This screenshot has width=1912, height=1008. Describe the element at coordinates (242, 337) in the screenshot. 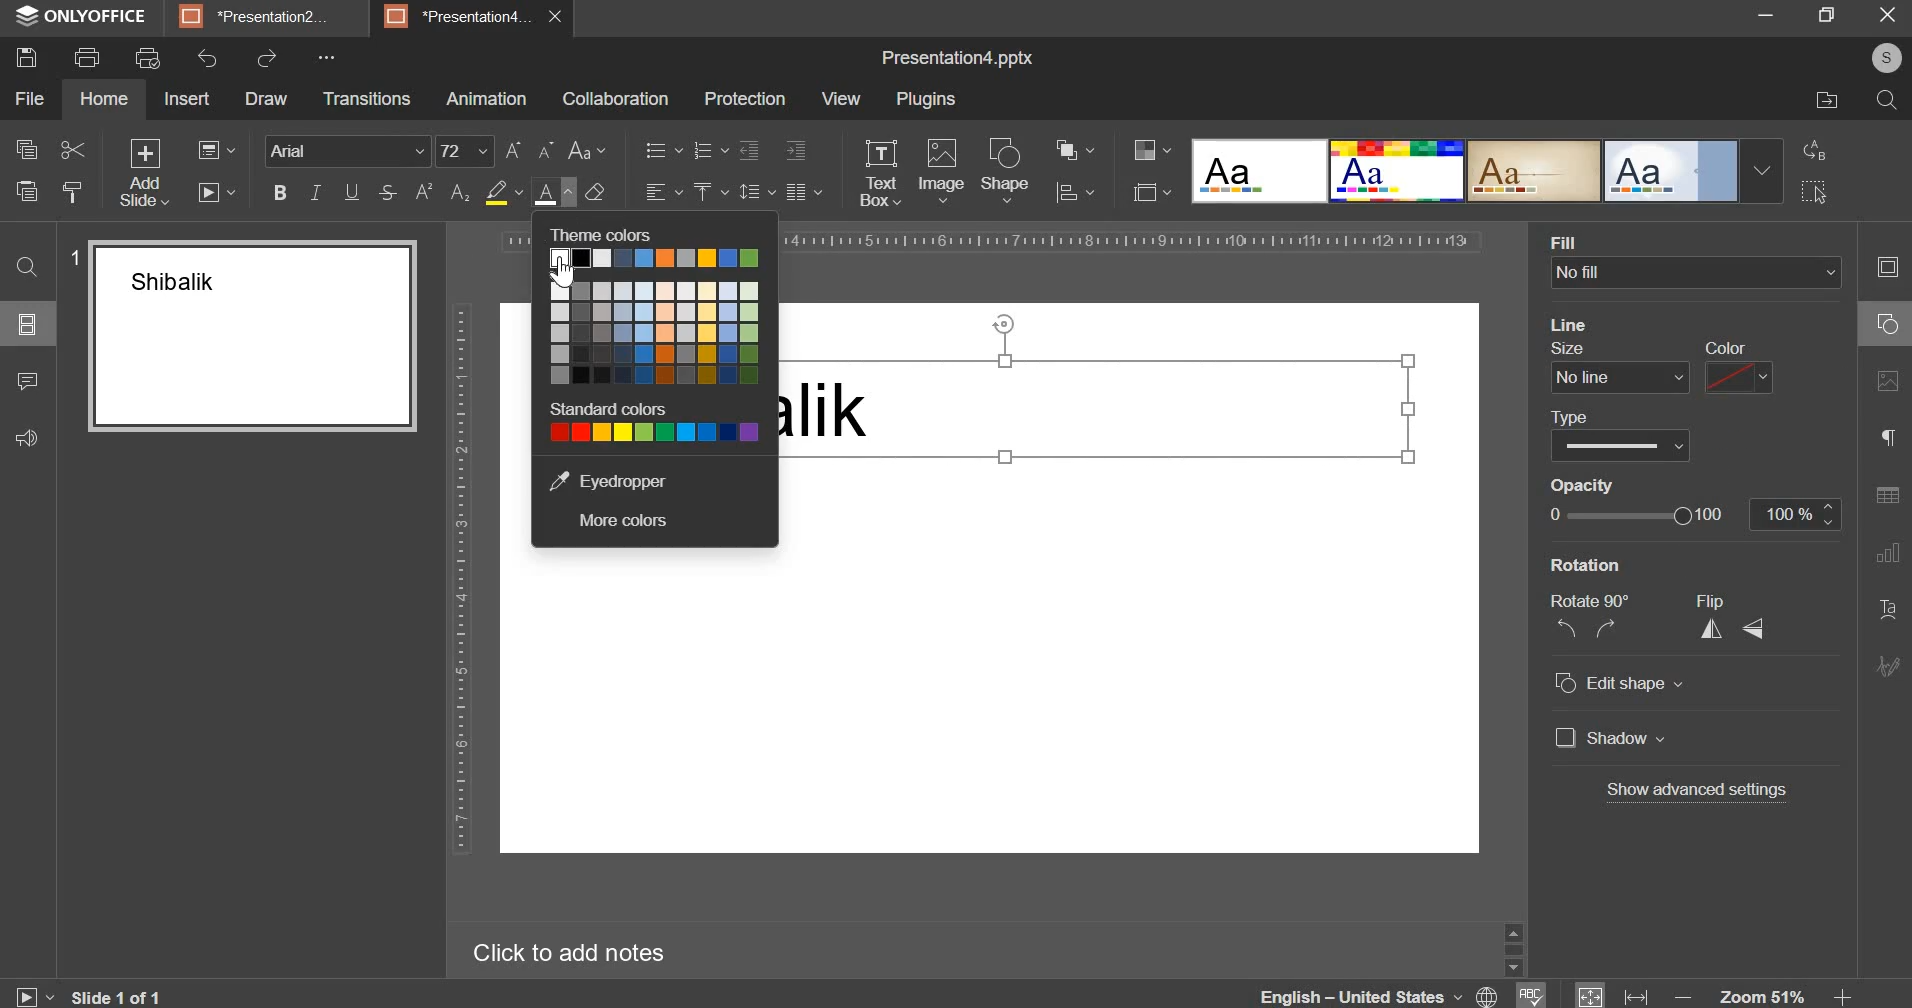

I see `Preview screen` at that location.